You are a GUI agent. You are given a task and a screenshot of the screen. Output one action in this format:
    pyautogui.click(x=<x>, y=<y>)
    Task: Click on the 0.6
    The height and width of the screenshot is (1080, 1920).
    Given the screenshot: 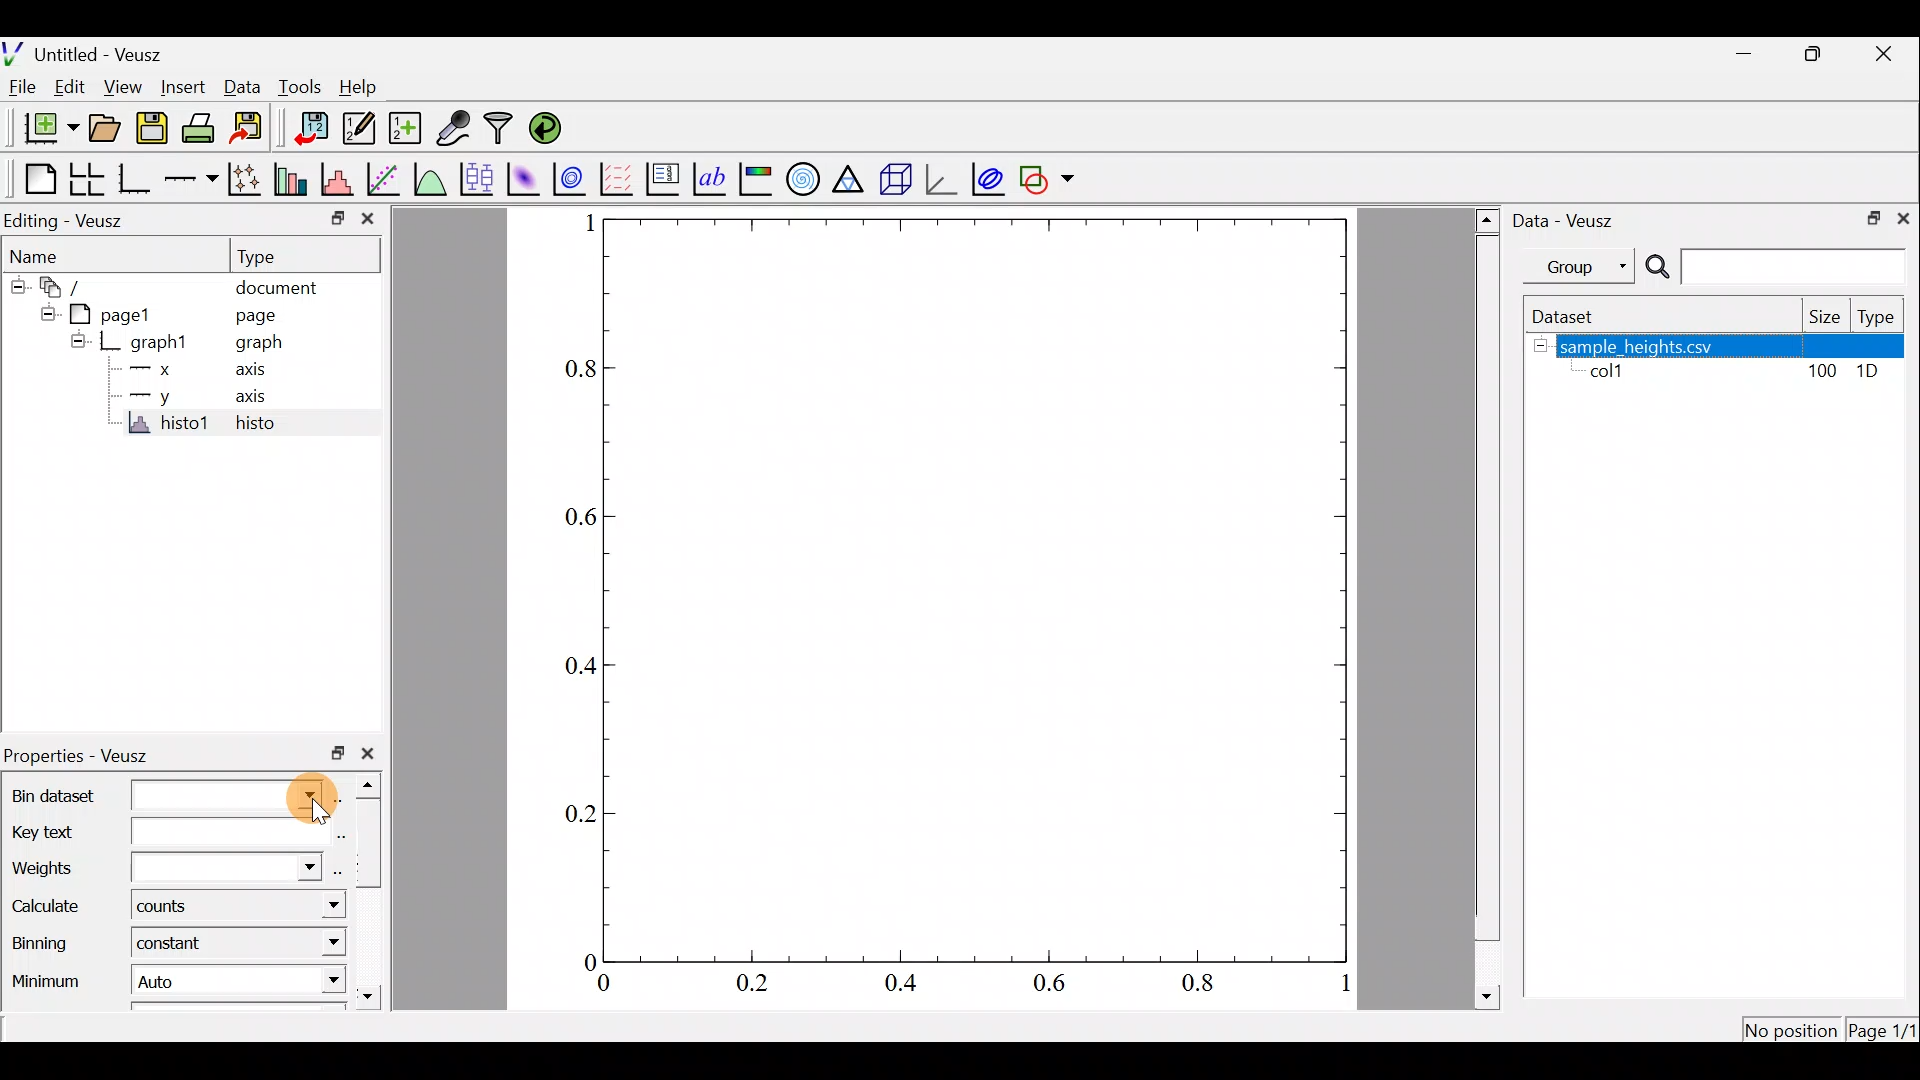 What is the action you would take?
    pyautogui.click(x=570, y=520)
    